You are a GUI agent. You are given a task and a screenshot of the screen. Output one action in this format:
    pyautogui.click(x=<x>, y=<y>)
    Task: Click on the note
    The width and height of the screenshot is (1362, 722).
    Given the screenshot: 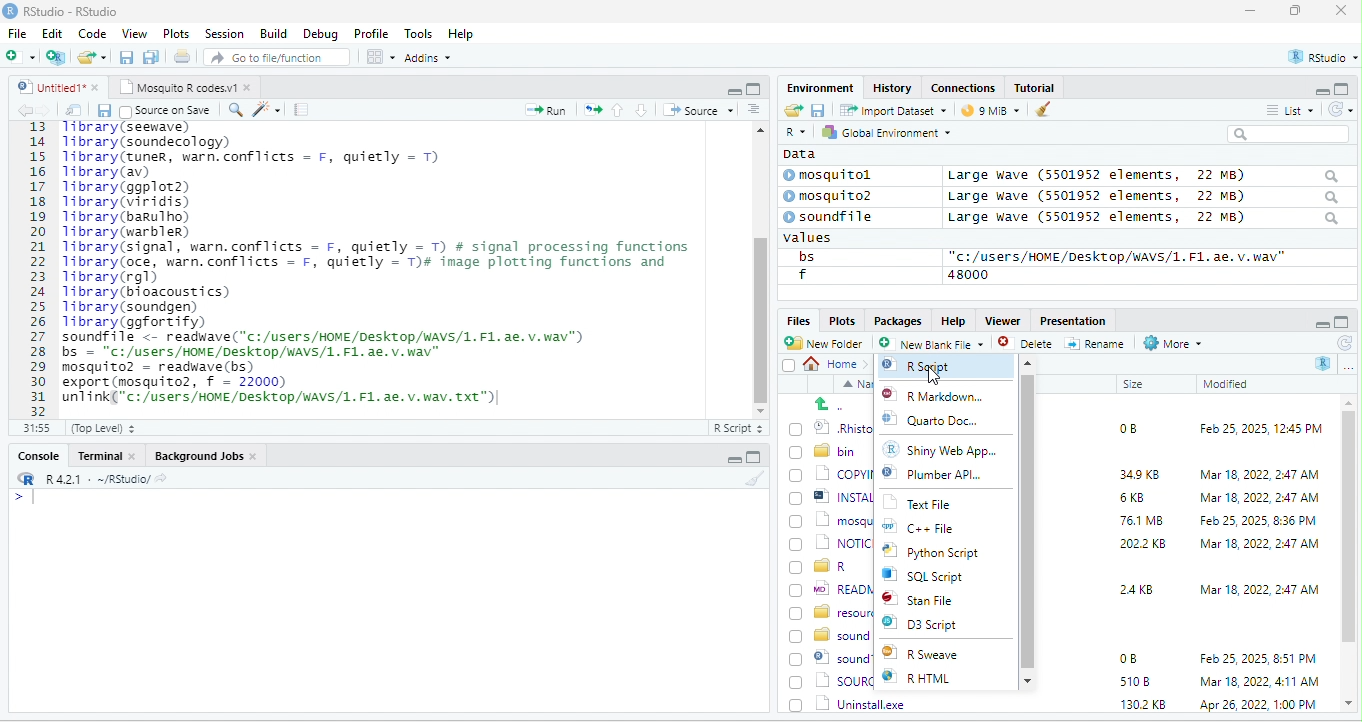 What is the action you would take?
    pyautogui.click(x=302, y=109)
    